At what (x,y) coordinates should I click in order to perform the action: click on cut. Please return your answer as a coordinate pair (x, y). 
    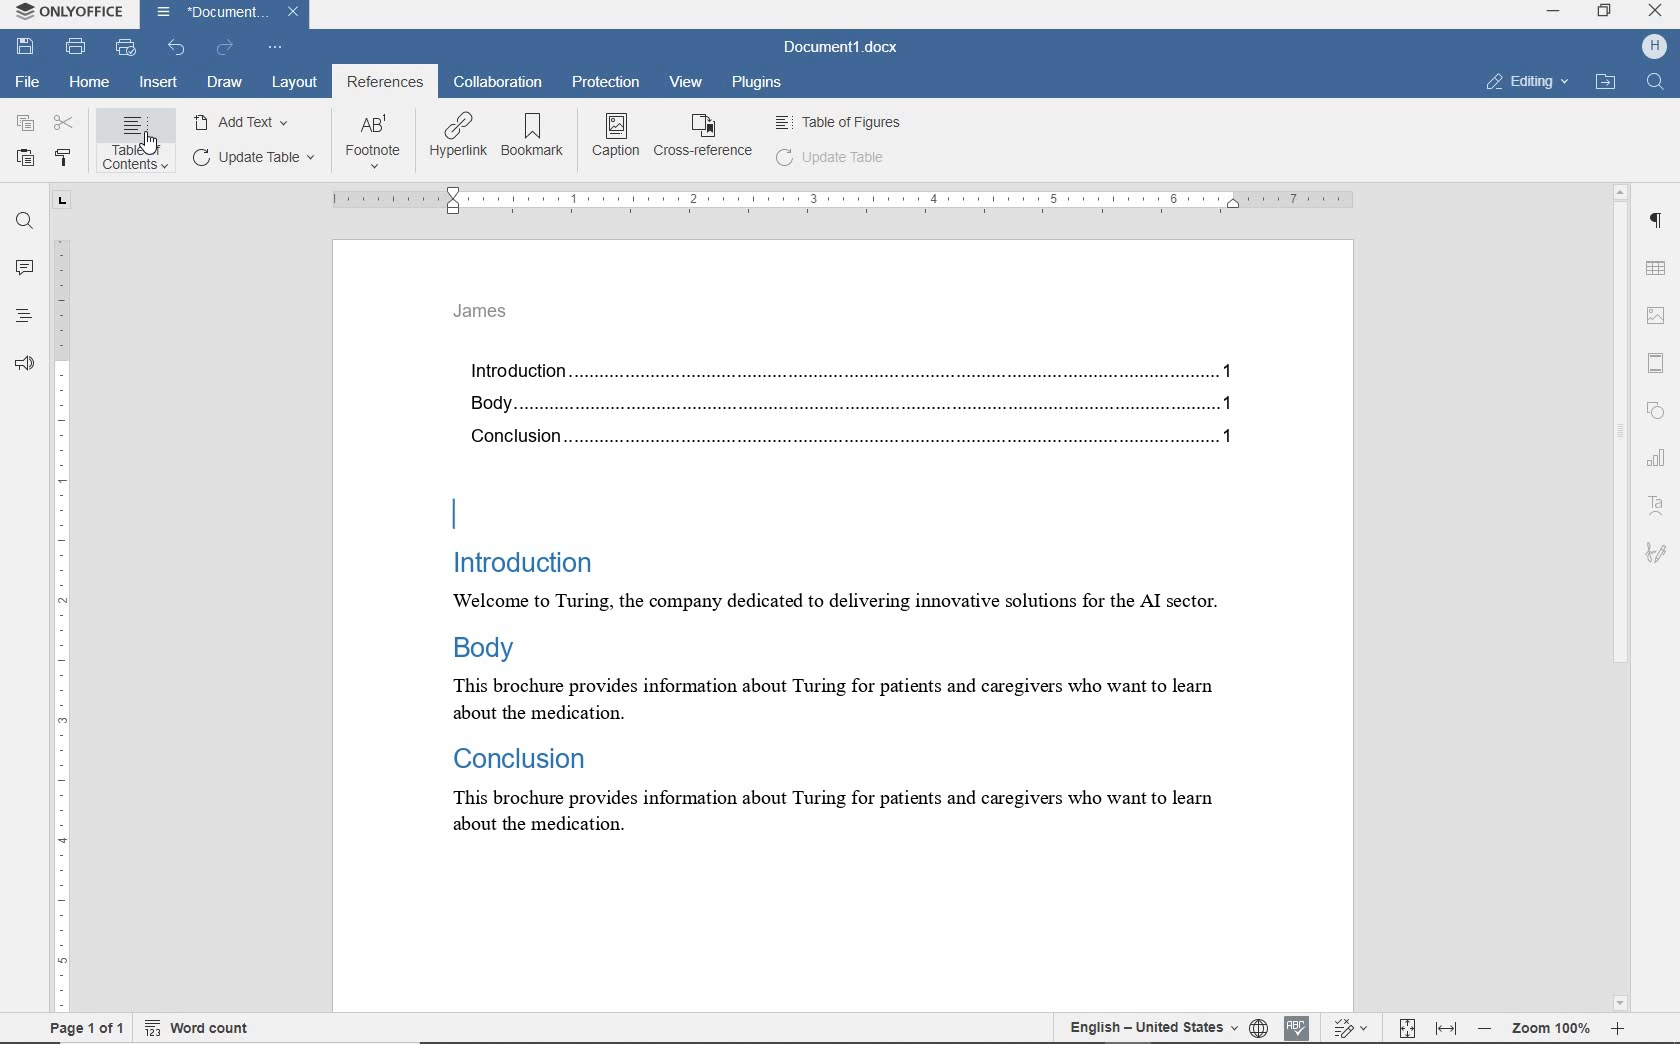
    Looking at the image, I should click on (63, 125).